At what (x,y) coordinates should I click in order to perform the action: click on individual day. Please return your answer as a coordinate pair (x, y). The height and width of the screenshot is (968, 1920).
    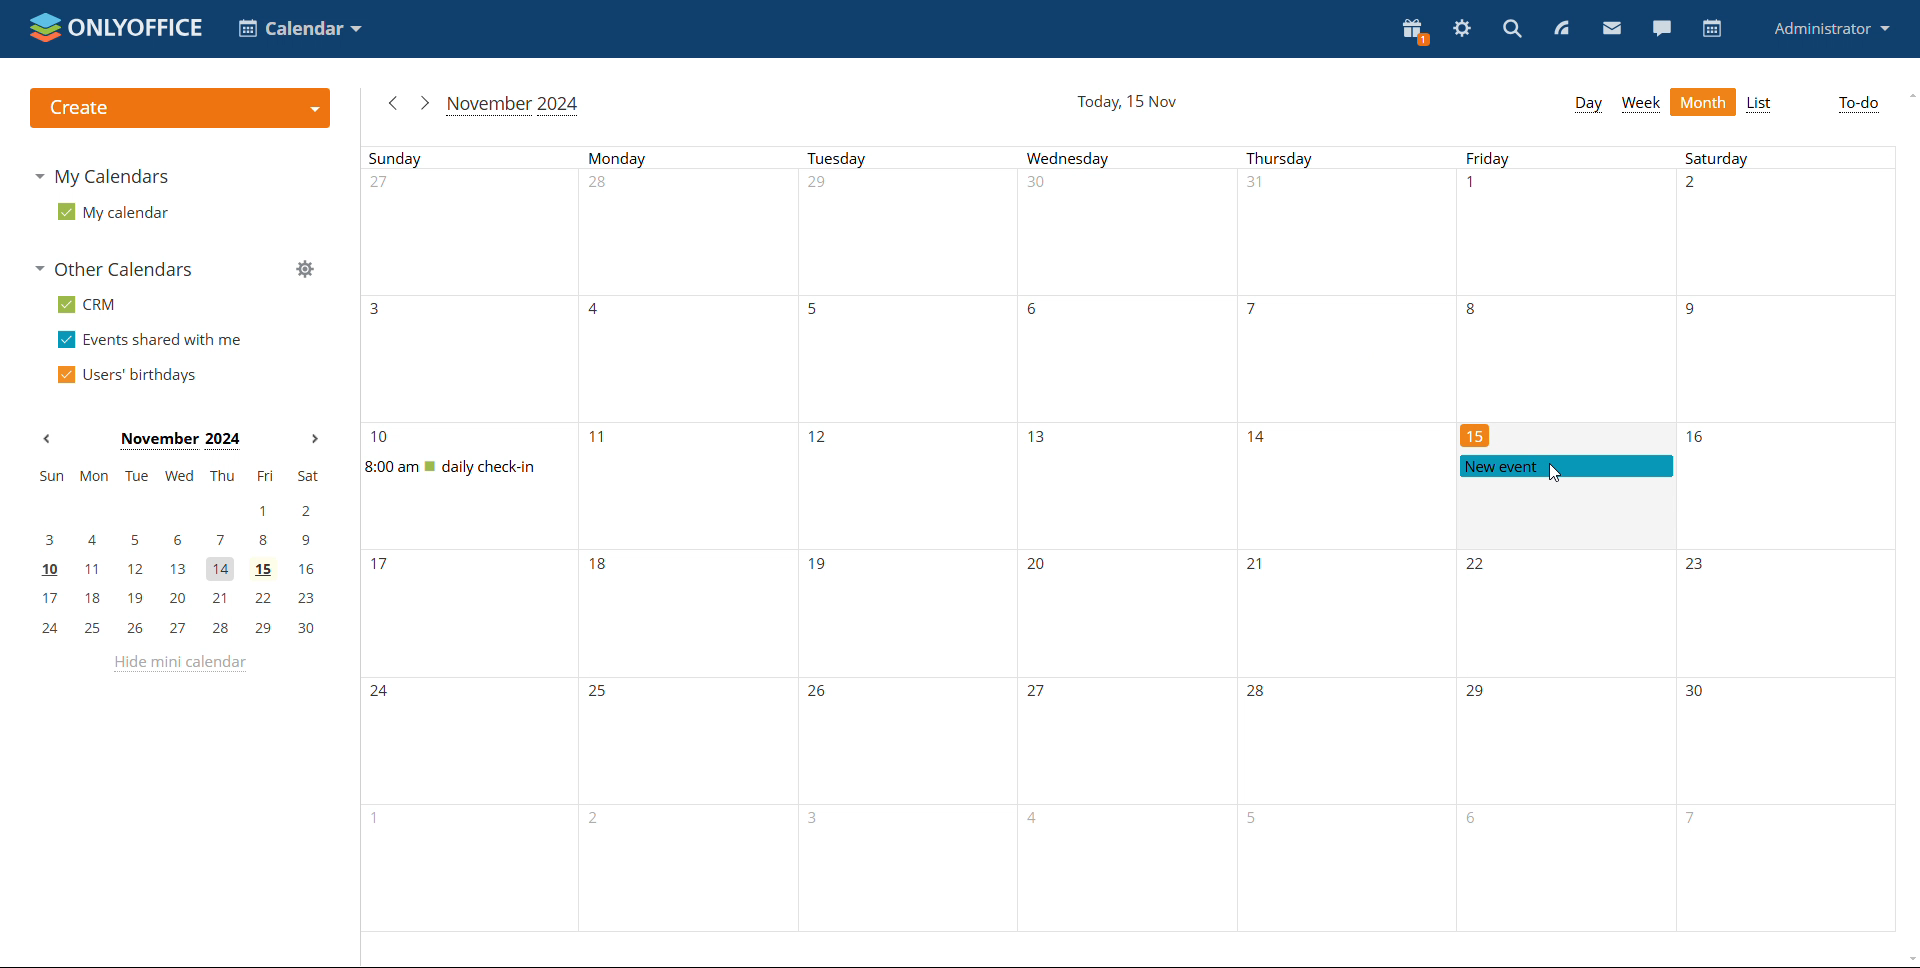
    Looking at the image, I should click on (1344, 158).